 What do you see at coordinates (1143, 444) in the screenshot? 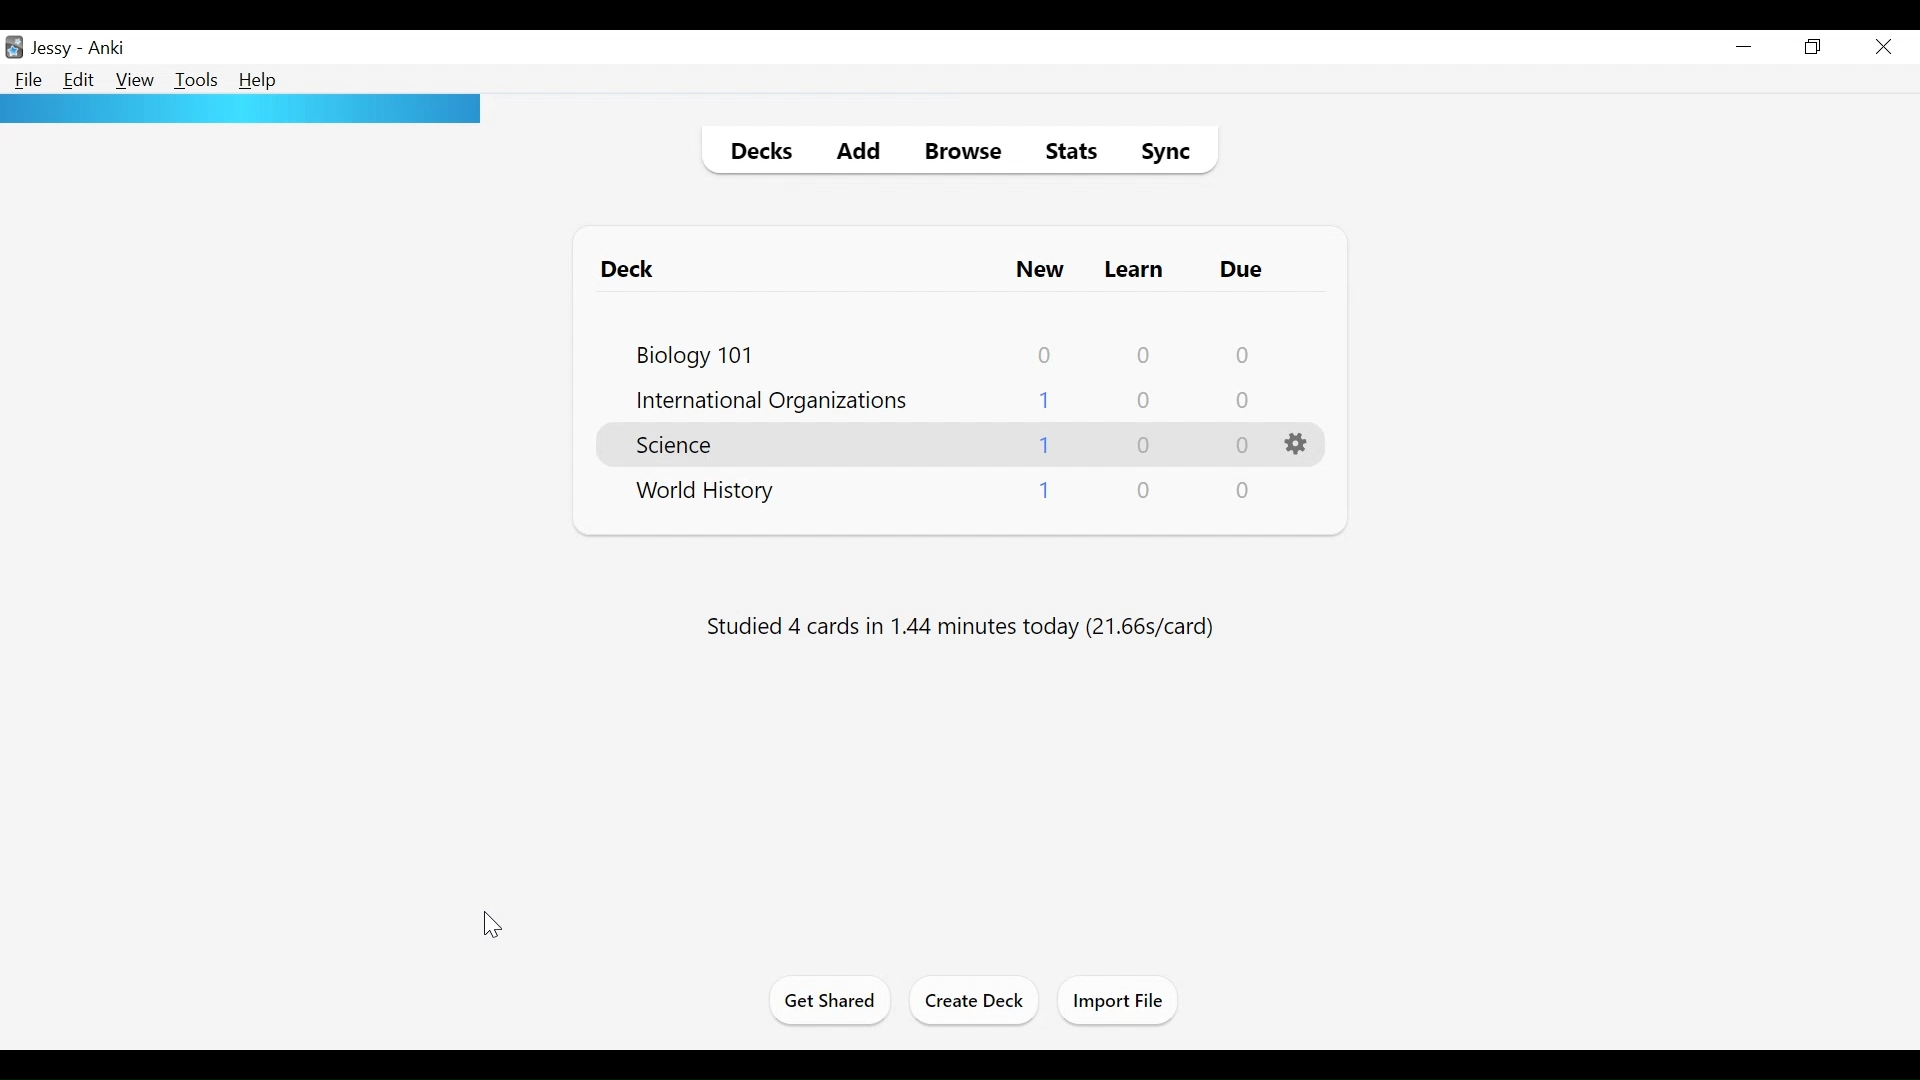
I see `Learn Cards Count` at bounding box center [1143, 444].